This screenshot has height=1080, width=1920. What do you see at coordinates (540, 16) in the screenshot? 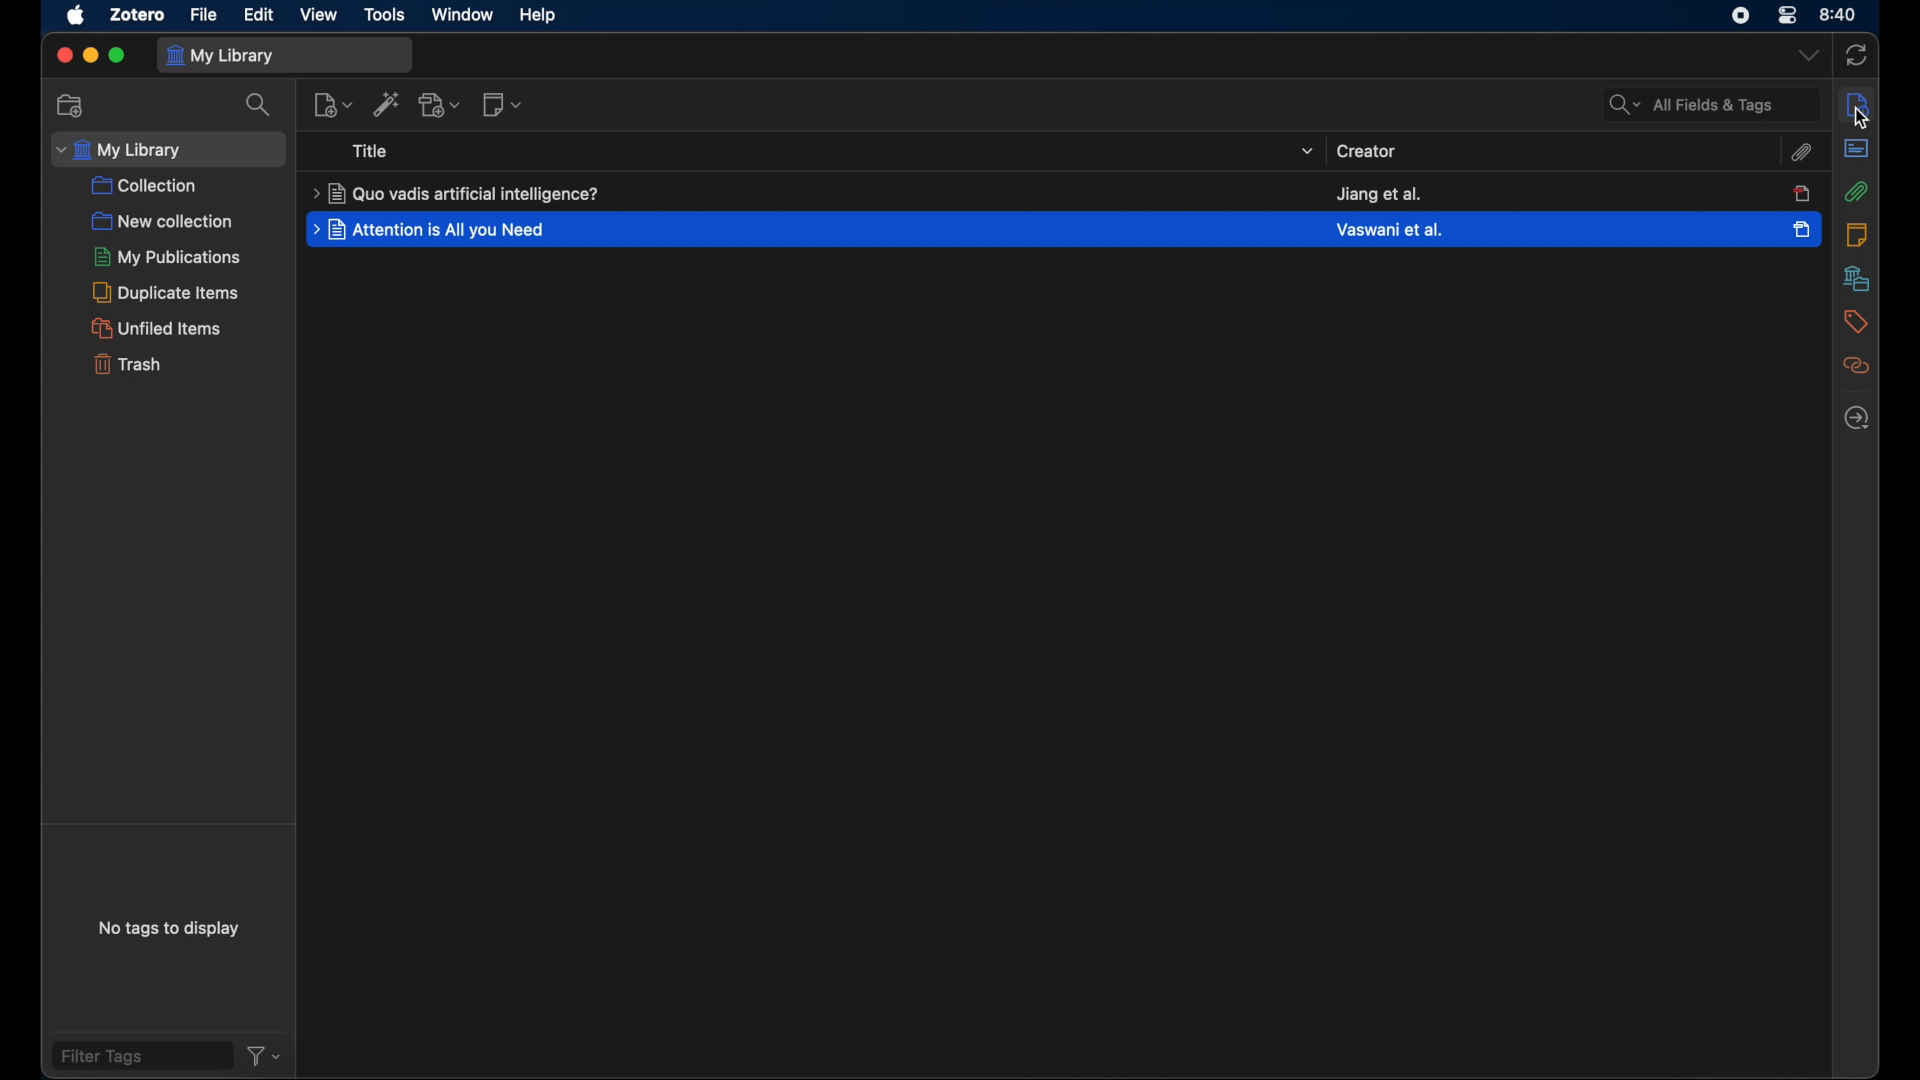
I see `help` at bounding box center [540, 16].